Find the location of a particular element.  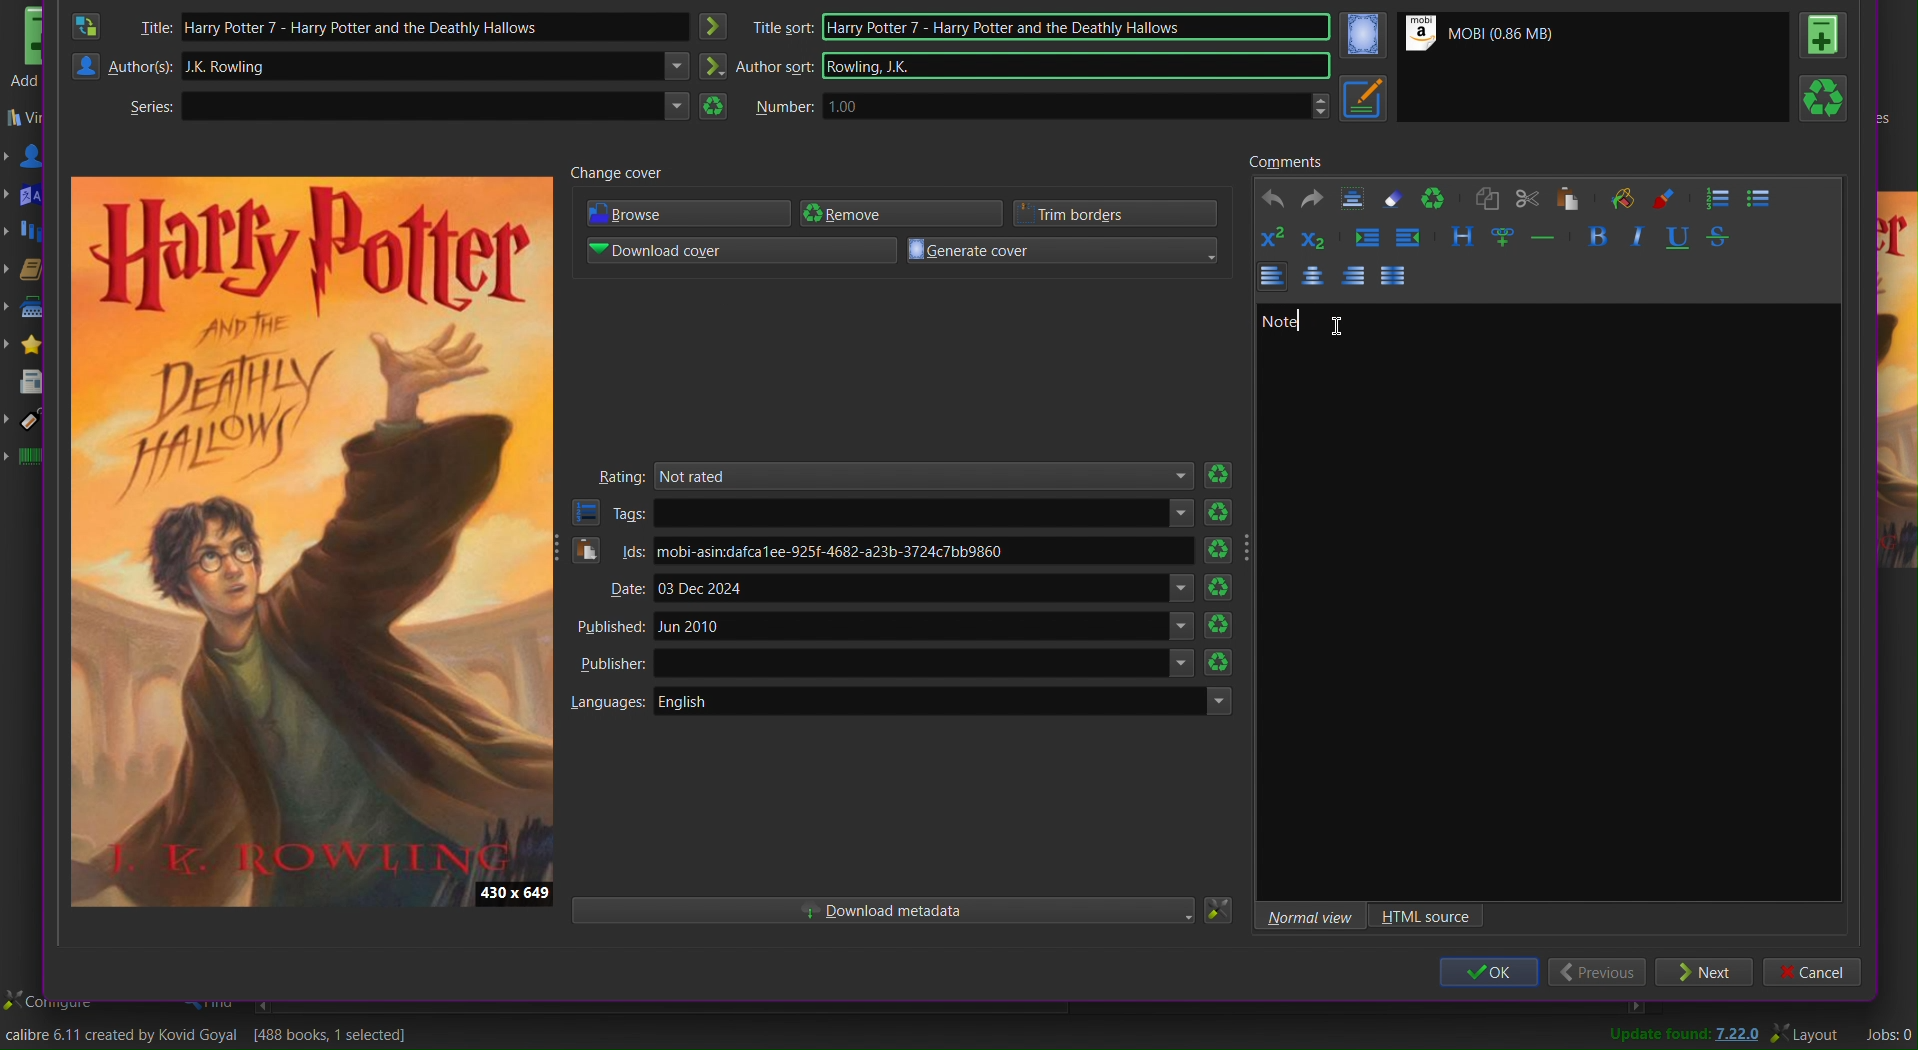

Bold is located at coordinates (1600, 236).